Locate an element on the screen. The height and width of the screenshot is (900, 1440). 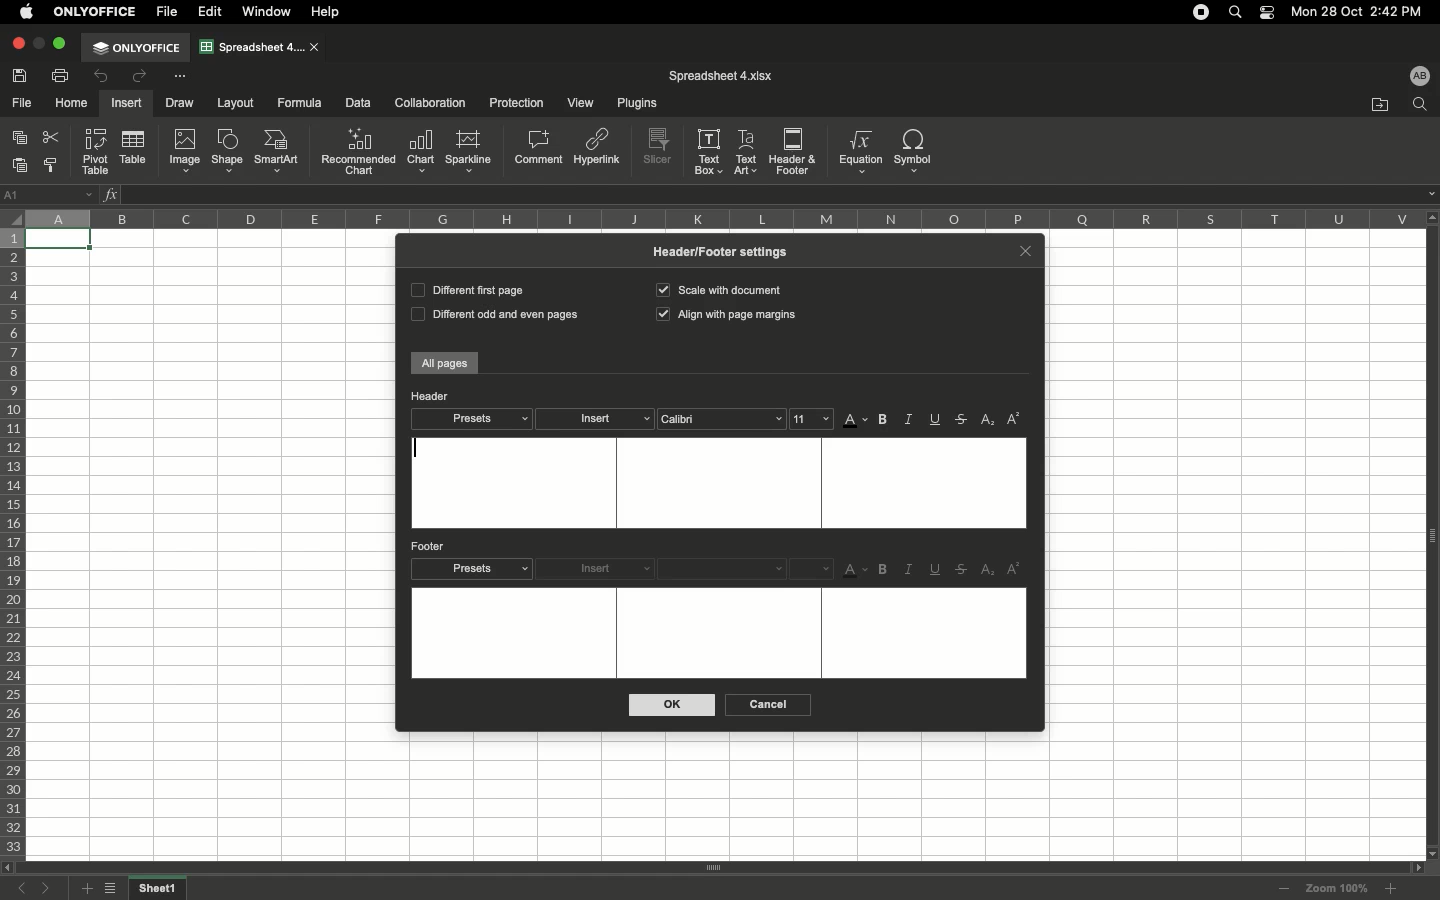
Save is located at coordinates (23, 75).